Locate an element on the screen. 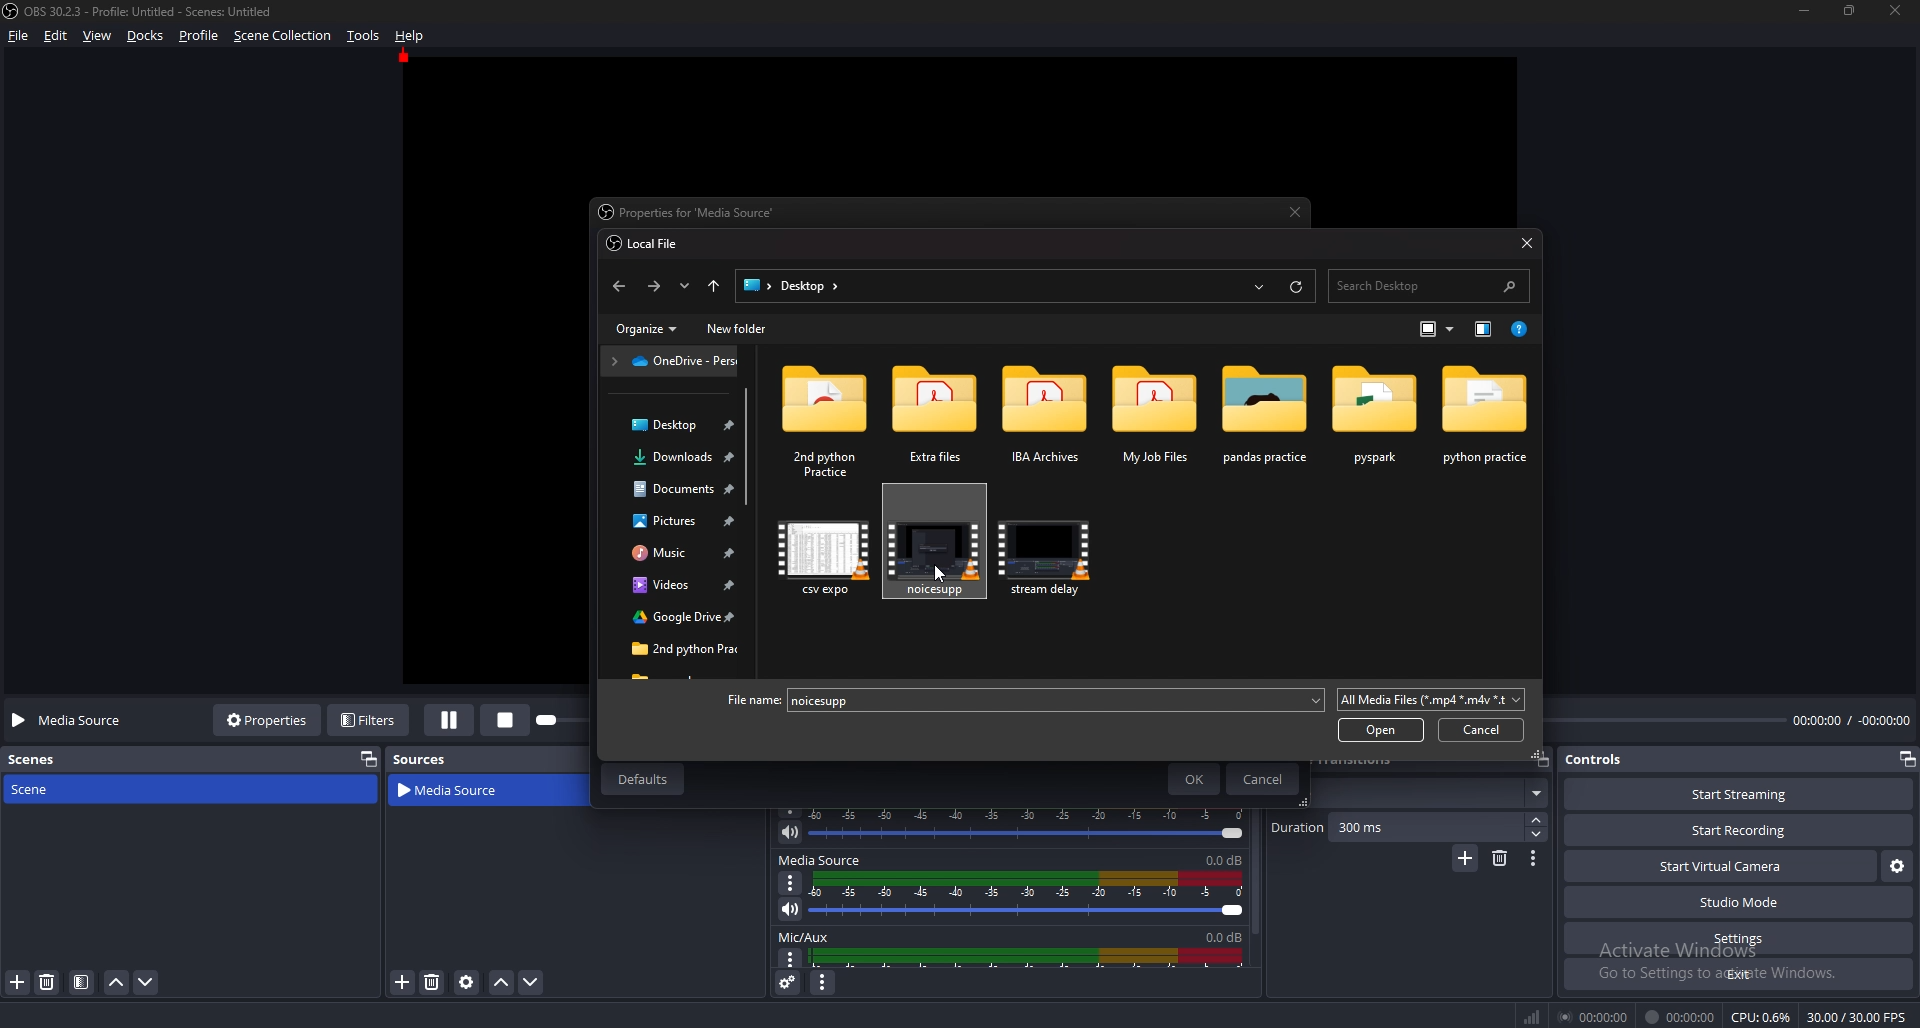 Image resolution: width=1920 pixels, height=1028 pixels. back is located at coordinates (617, 286).